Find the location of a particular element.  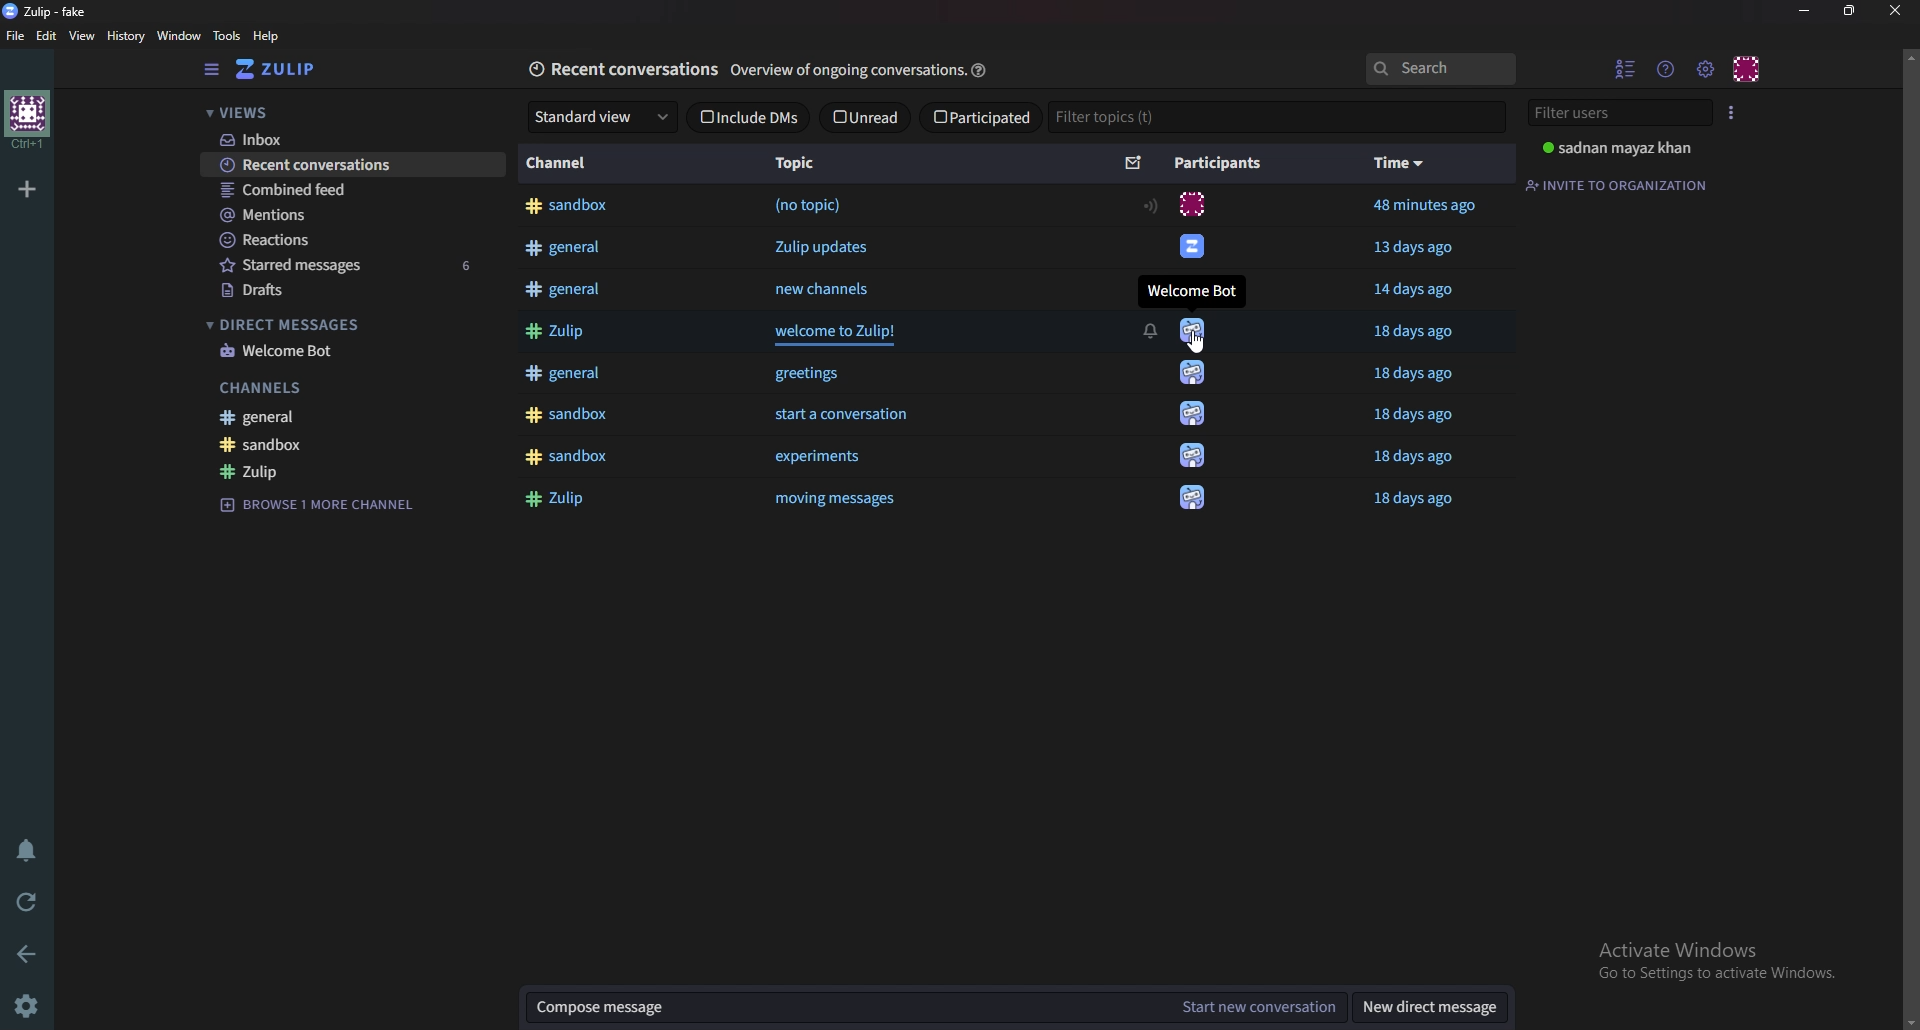

Sadnan mayaz khan is located at coordinates (1623, 149).